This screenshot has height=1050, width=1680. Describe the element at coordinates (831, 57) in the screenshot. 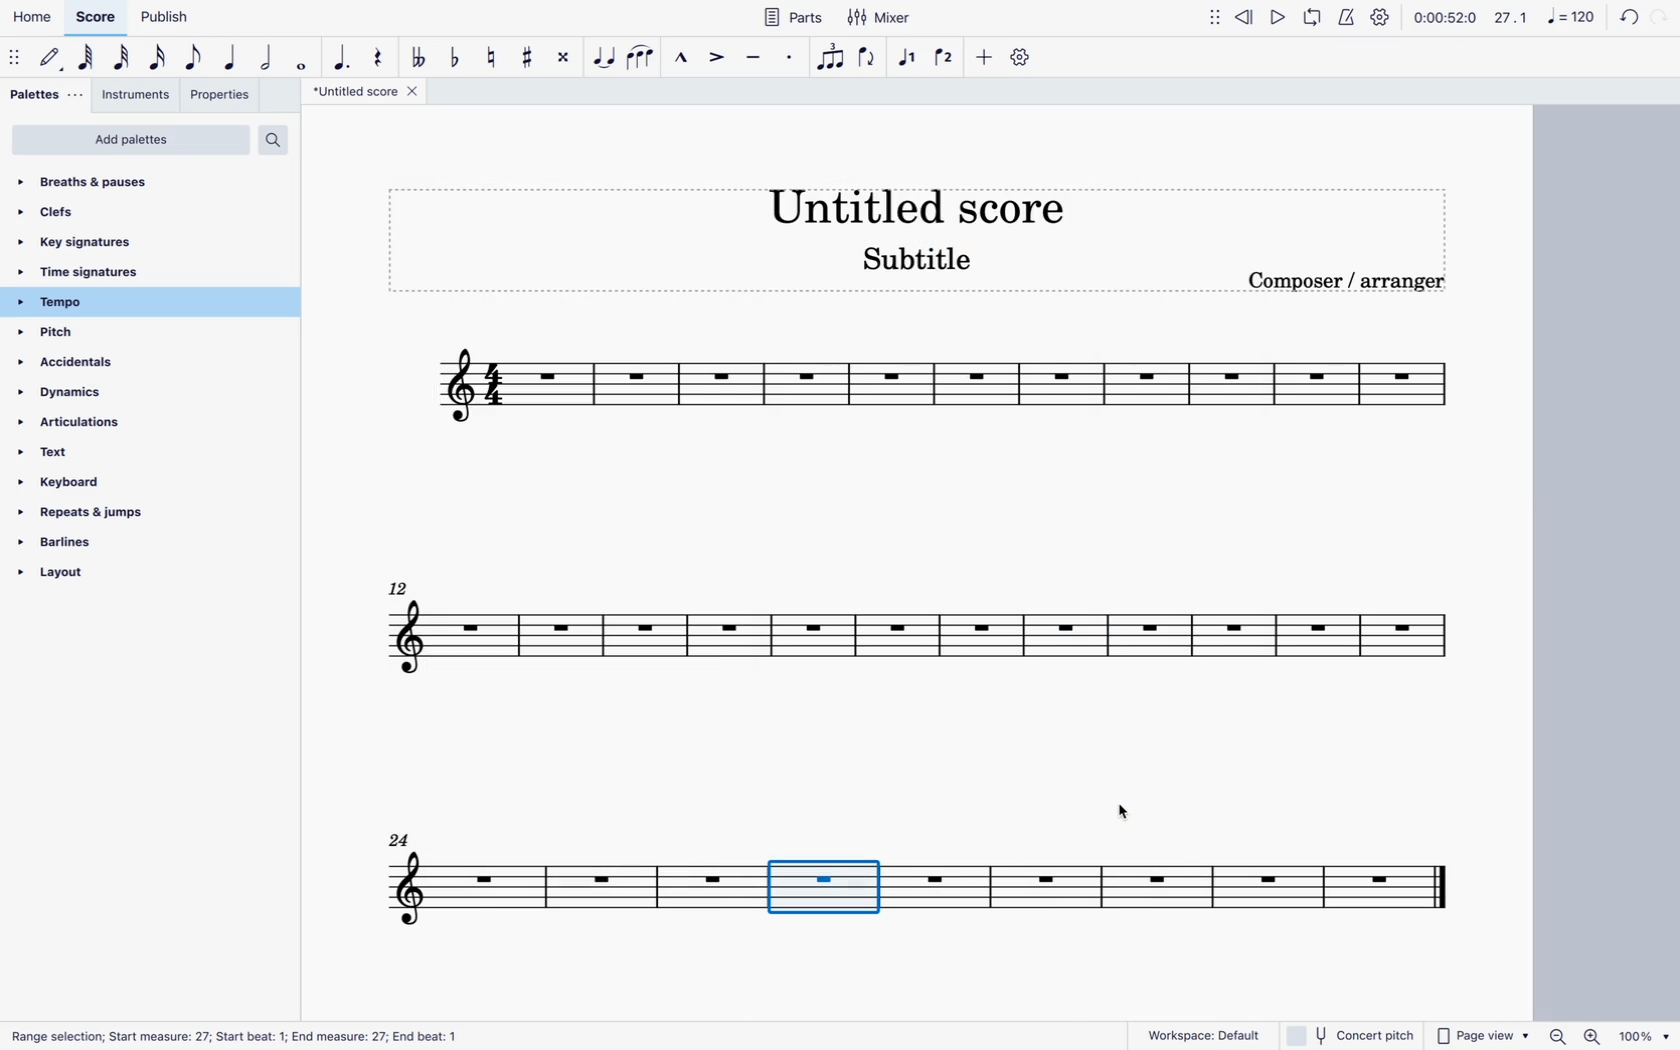

I see `tuplet` at that location.